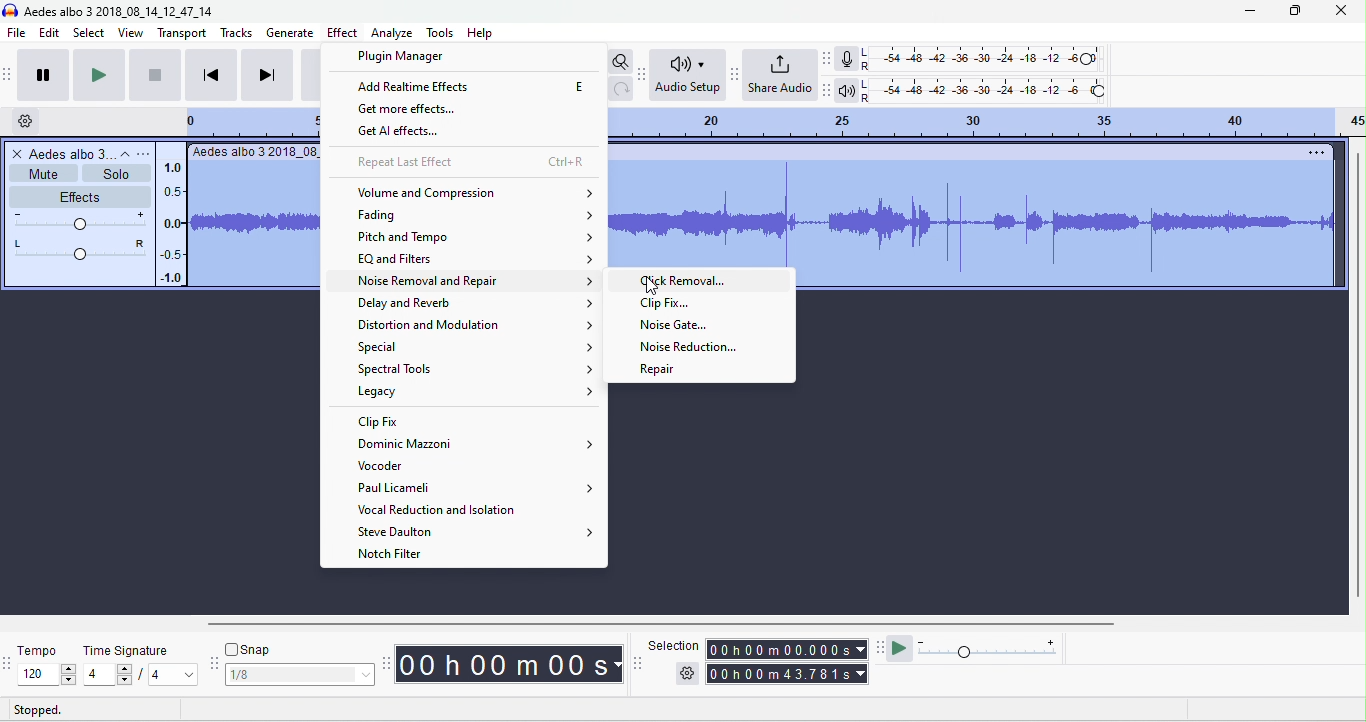  Describe the element at coordinates (477, 284) in the screenshot. I see `noise removal and repair` at that location.